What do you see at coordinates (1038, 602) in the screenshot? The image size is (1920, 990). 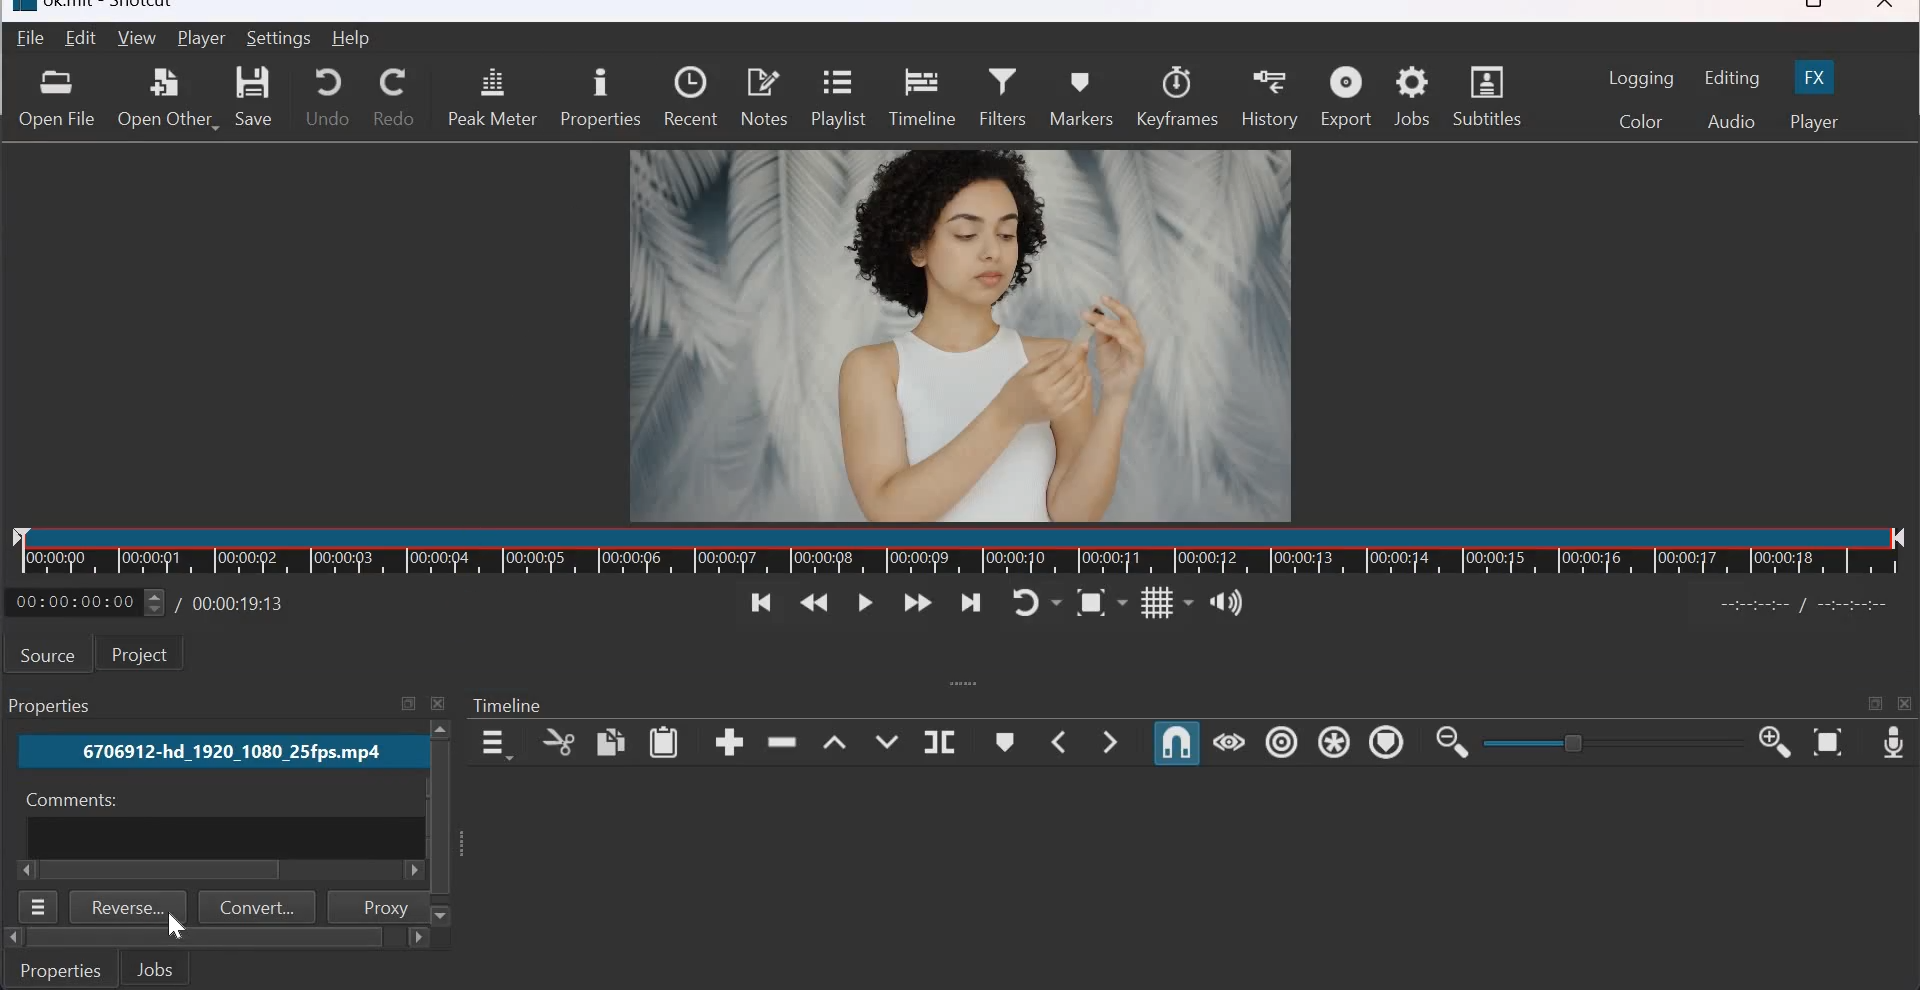 I see `Toggle player looping` at bounding box center [1038, 602].